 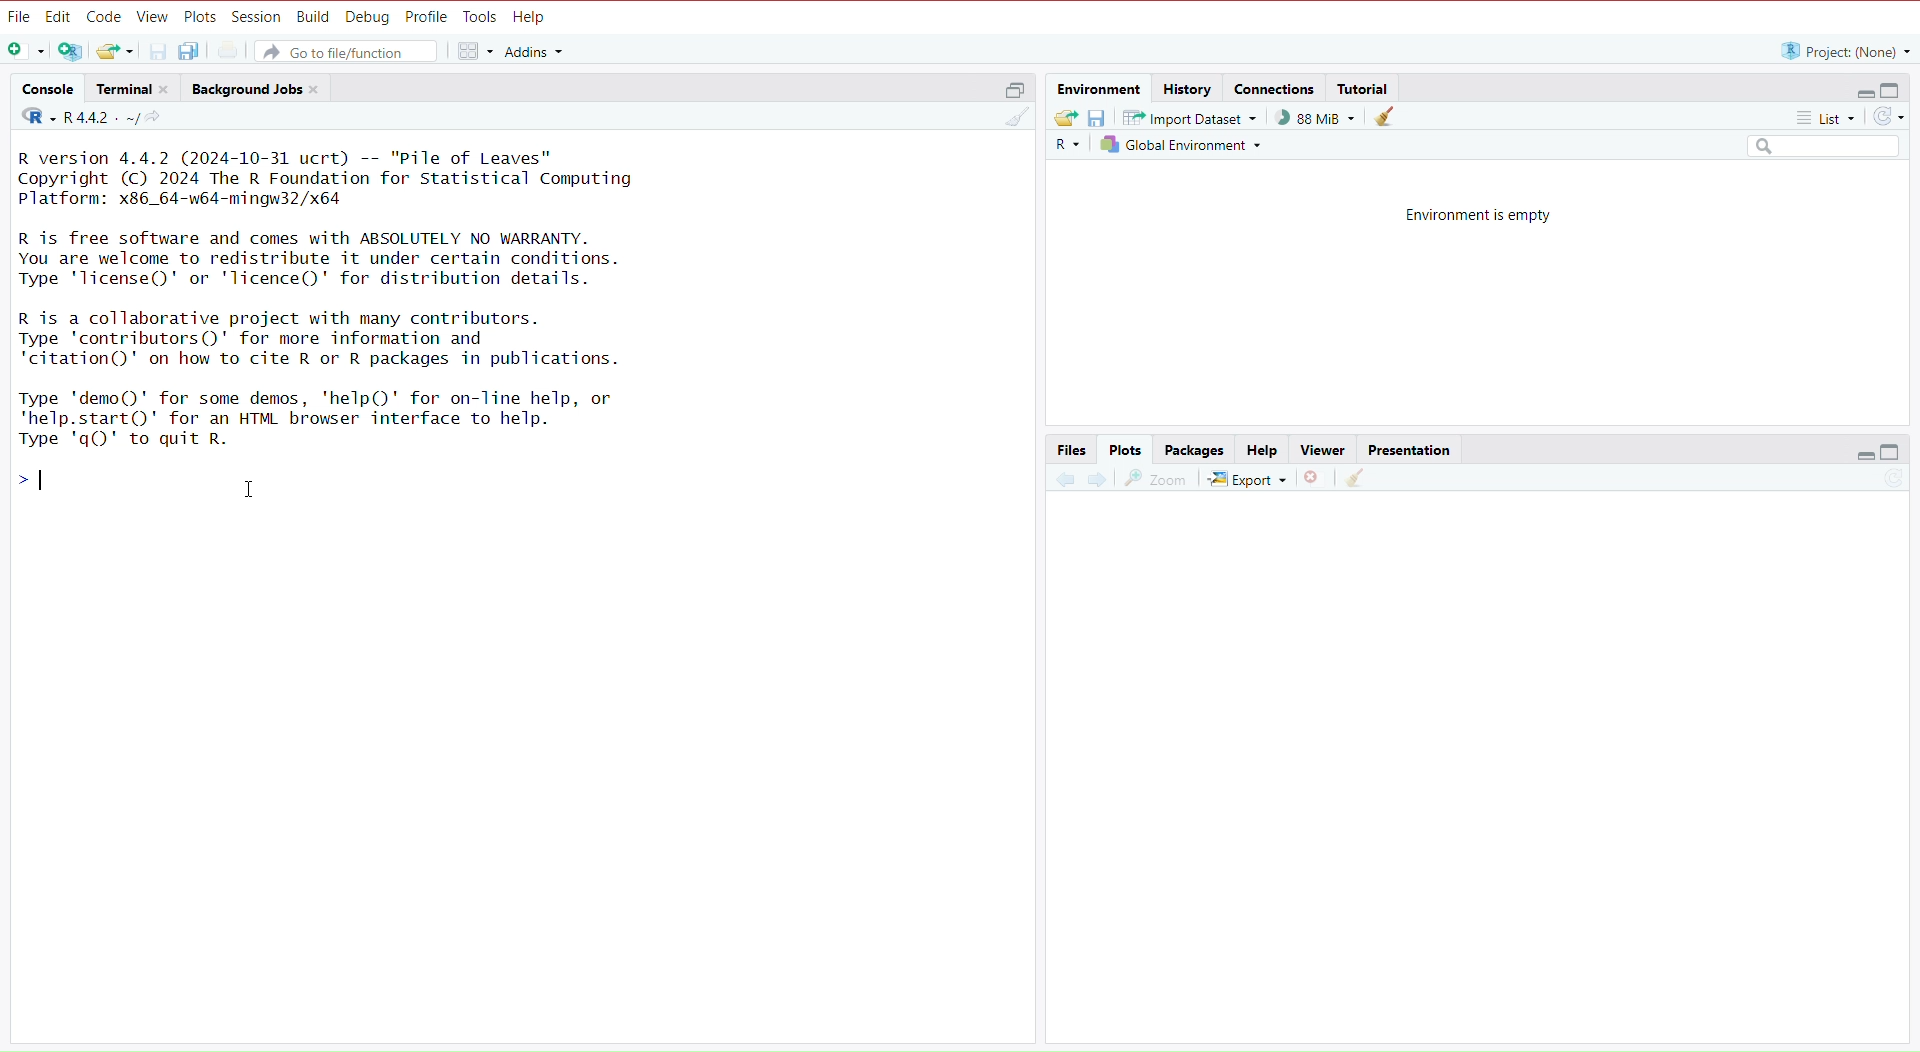 I want to click on List, so click(x=1826, y=115).